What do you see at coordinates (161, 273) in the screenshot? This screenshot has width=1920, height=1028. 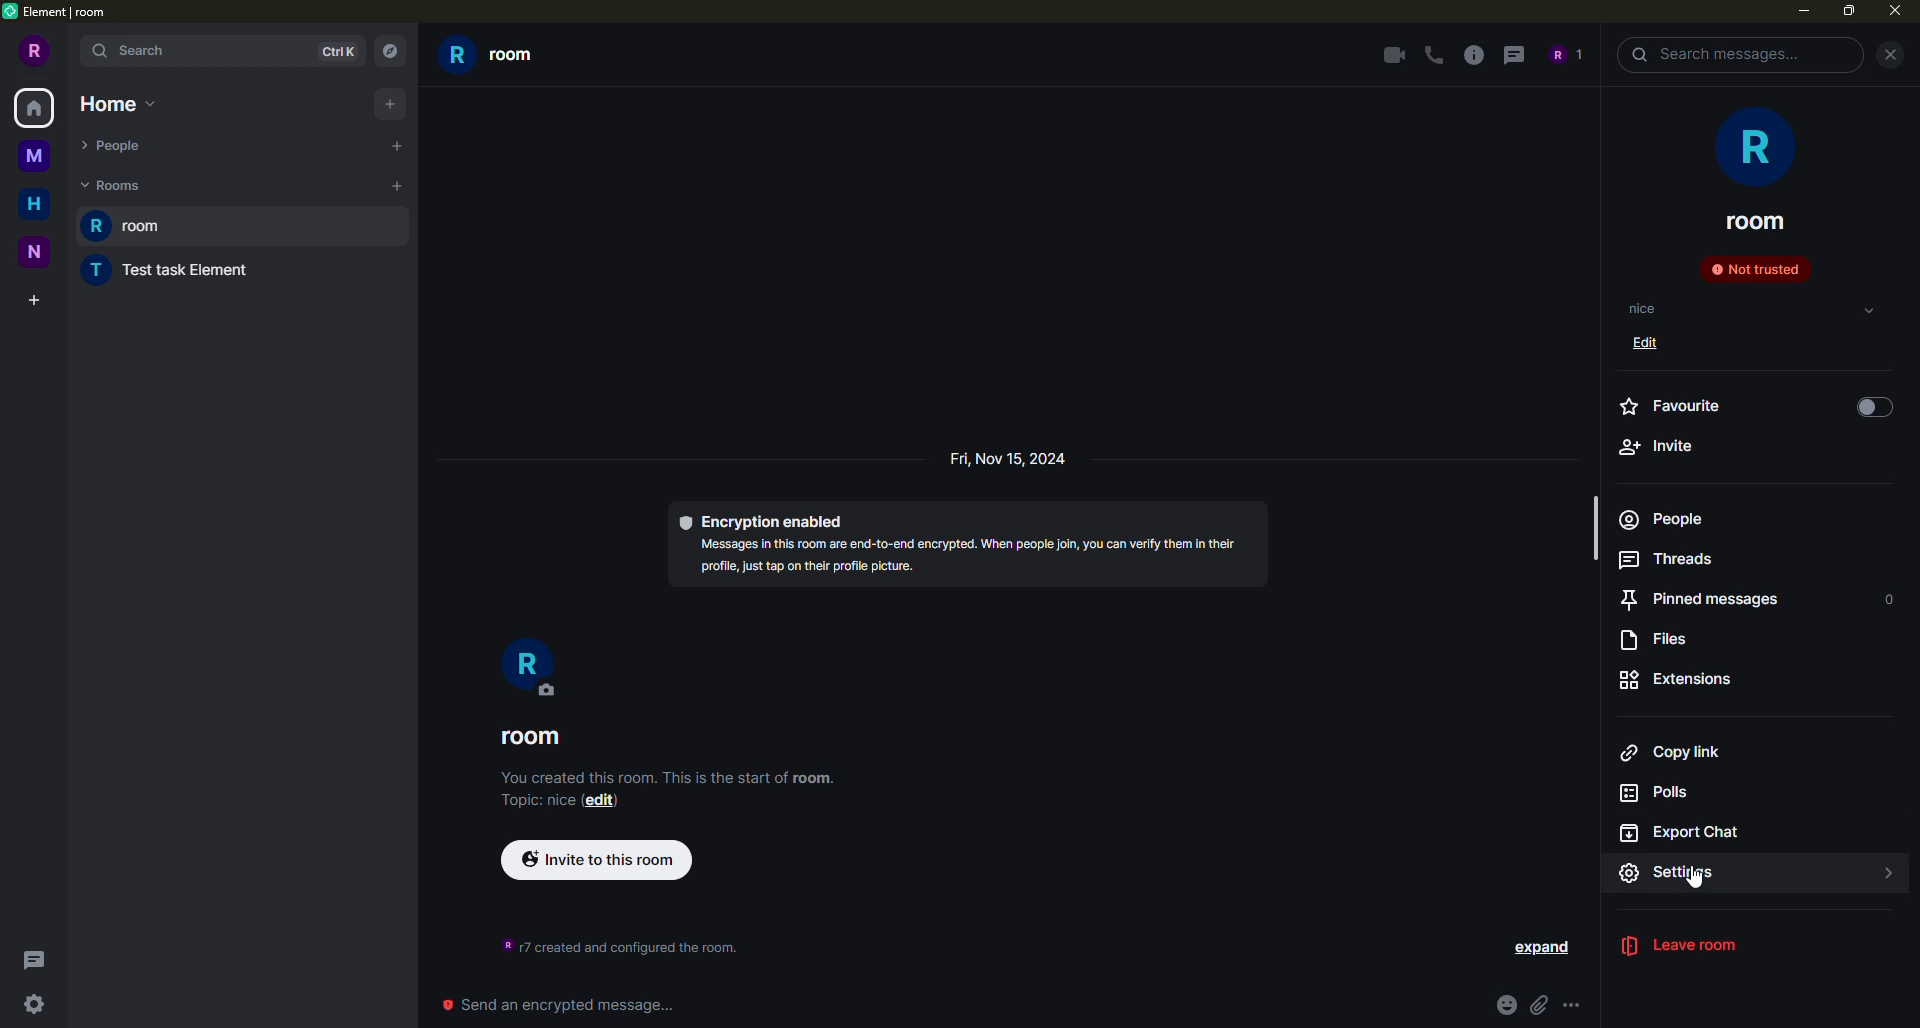 I see `test task element` at bounding box center [161, 273].